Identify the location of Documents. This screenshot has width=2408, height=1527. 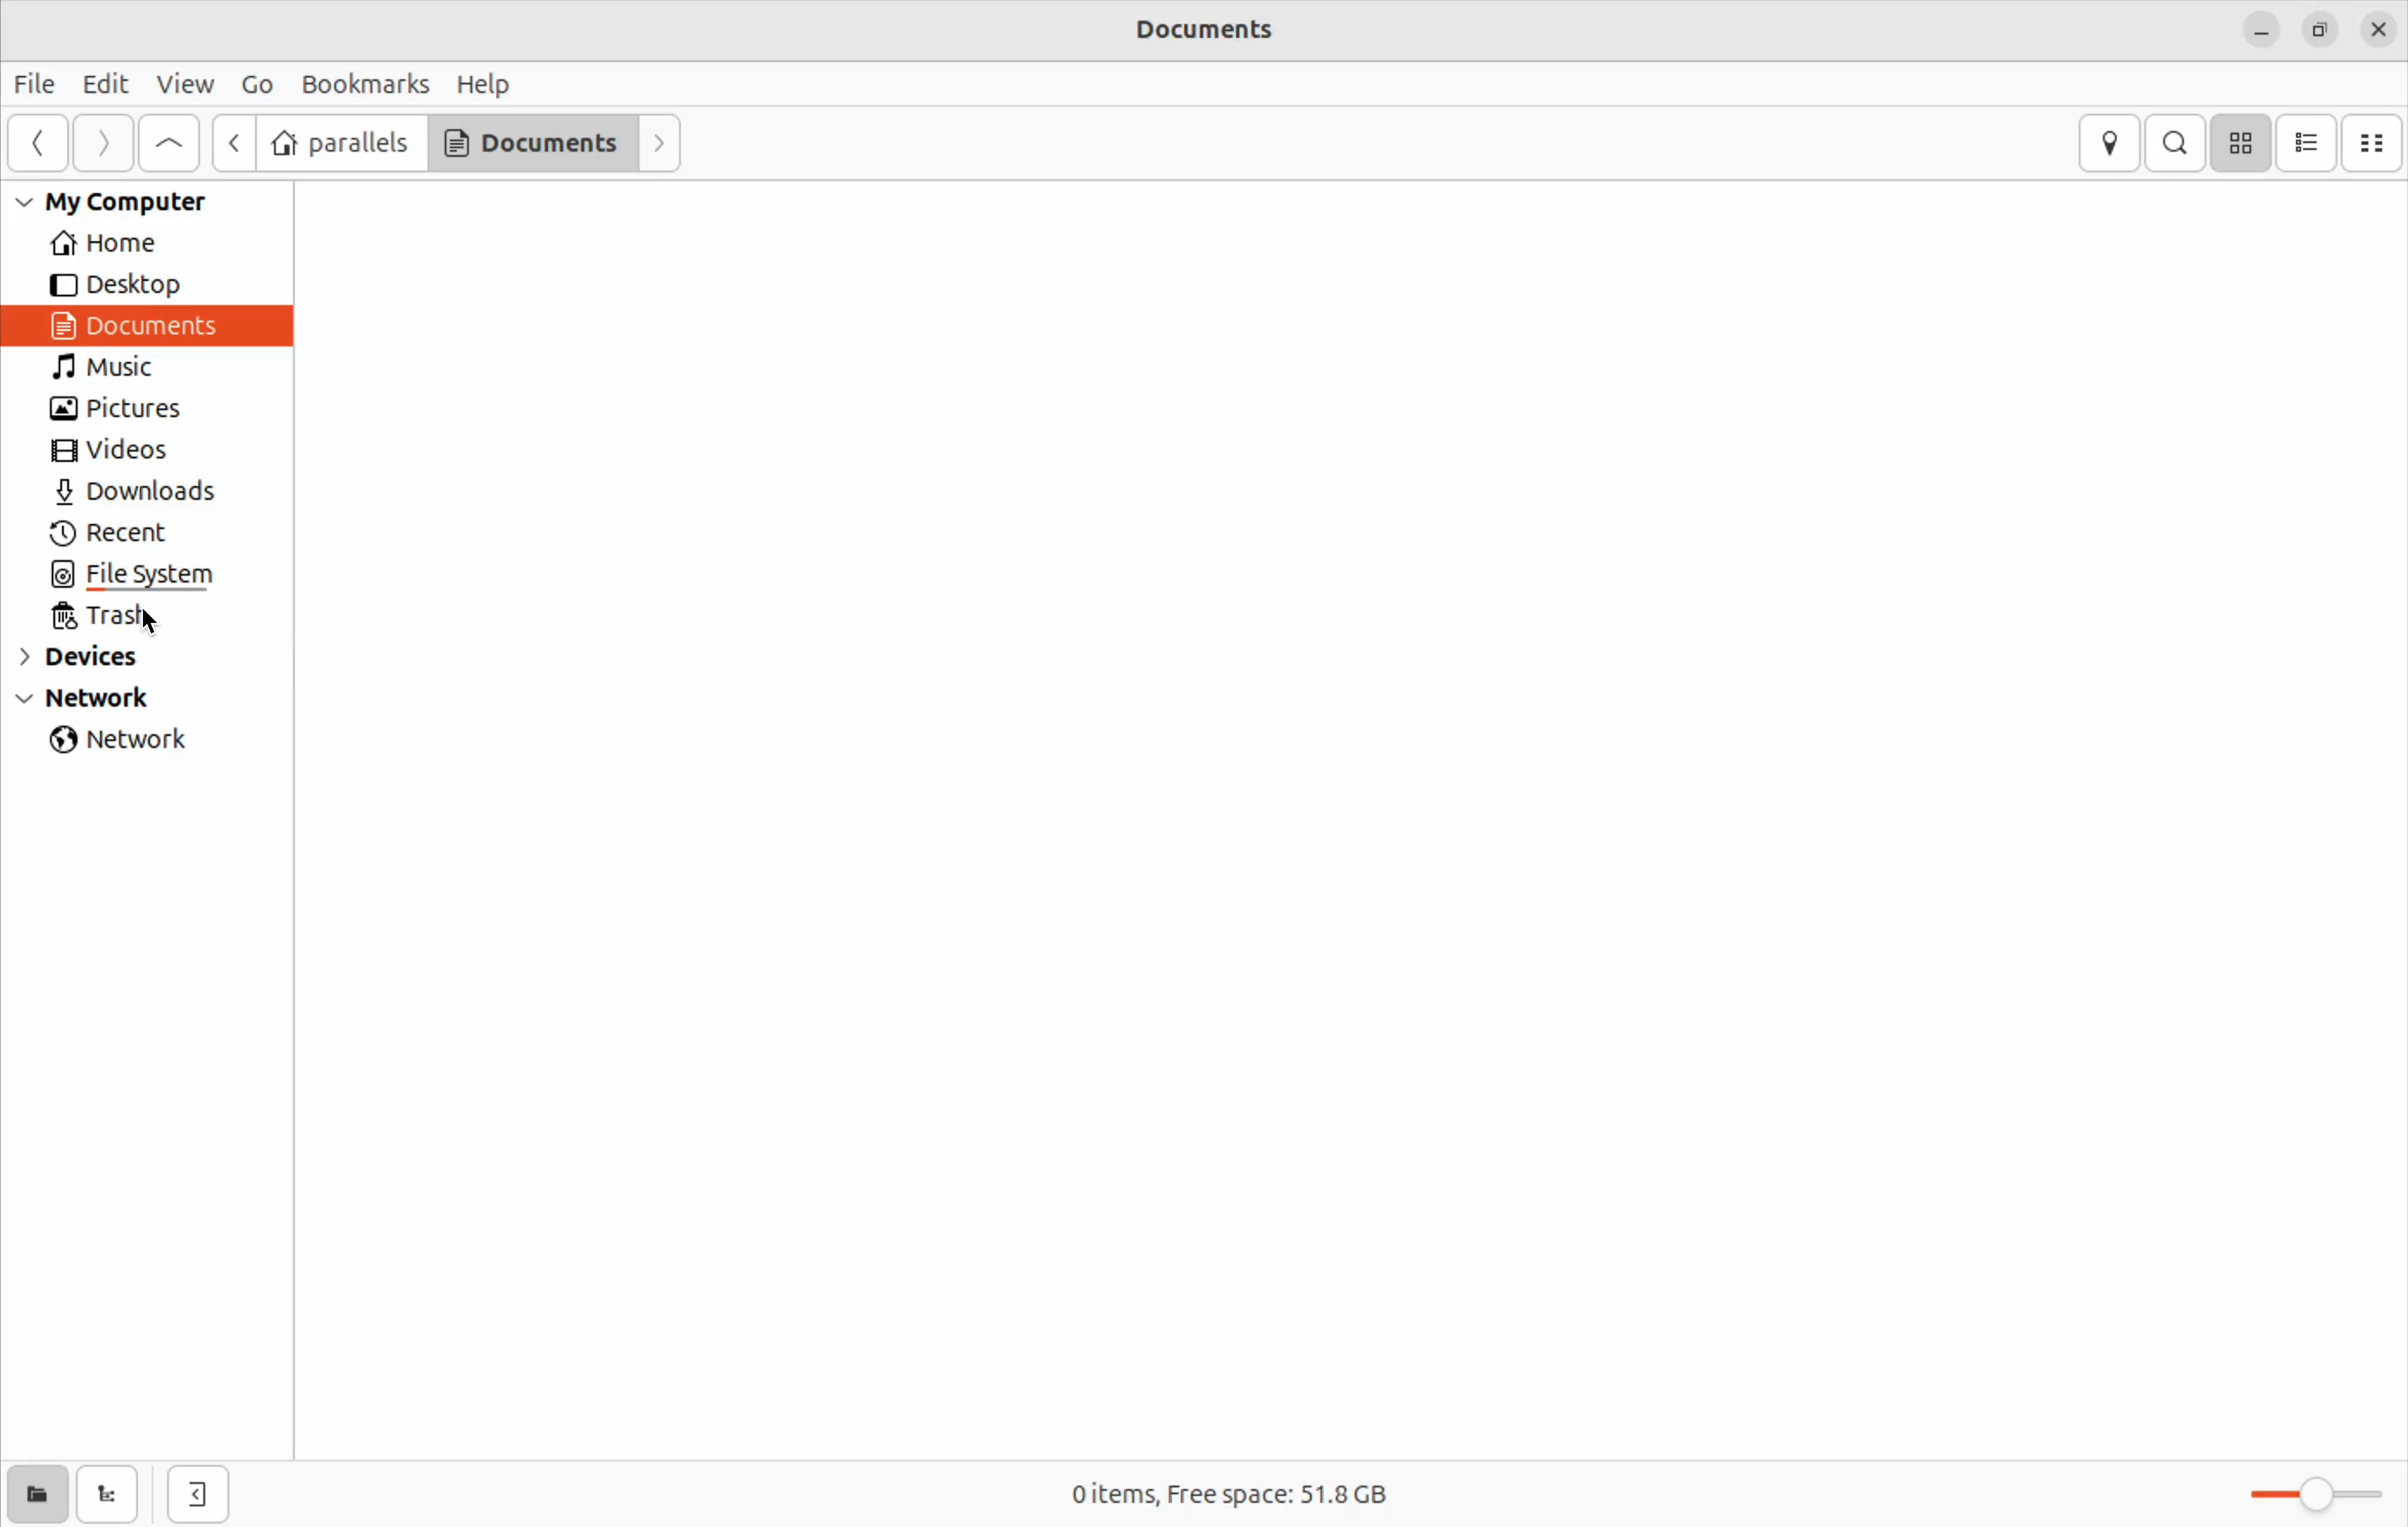
(532, 139).